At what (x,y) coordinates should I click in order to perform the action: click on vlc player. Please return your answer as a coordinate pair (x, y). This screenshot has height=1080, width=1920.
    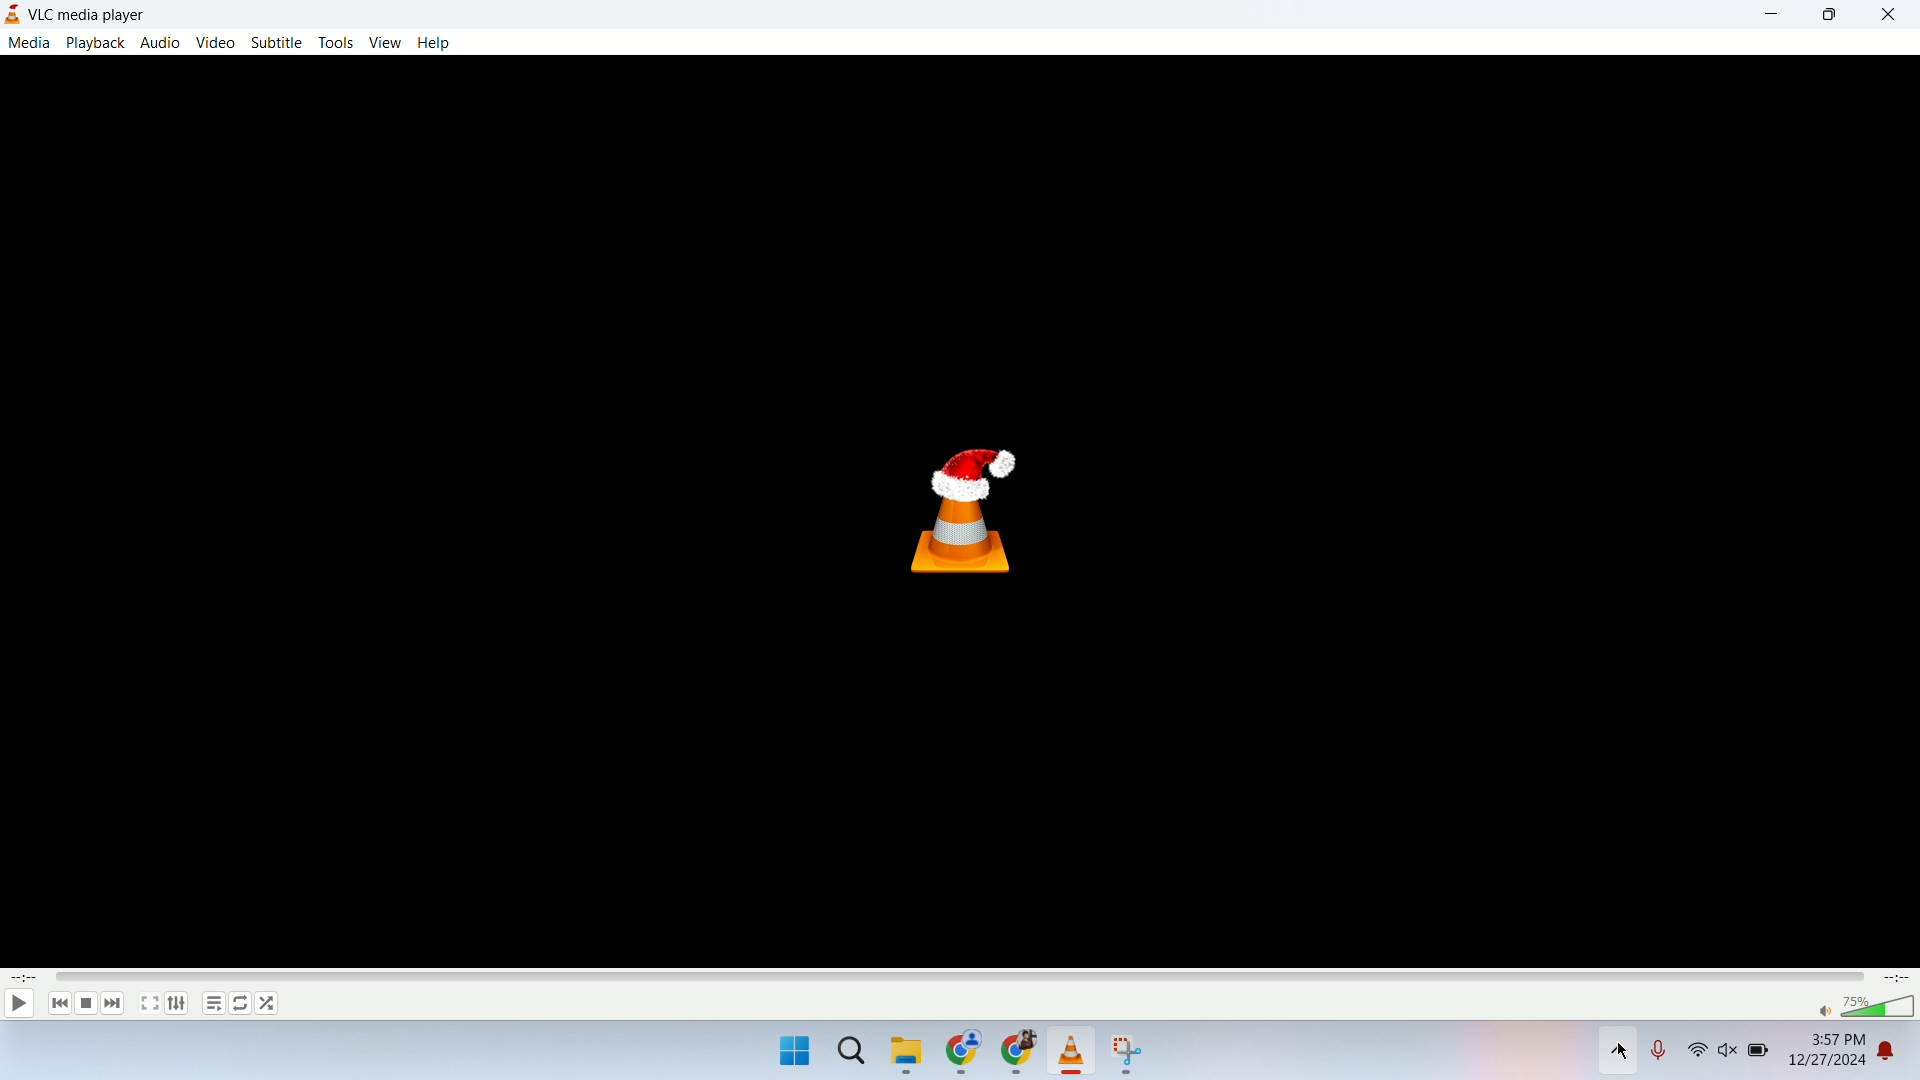
    Looking at the image, I should click on (1073, 1054).